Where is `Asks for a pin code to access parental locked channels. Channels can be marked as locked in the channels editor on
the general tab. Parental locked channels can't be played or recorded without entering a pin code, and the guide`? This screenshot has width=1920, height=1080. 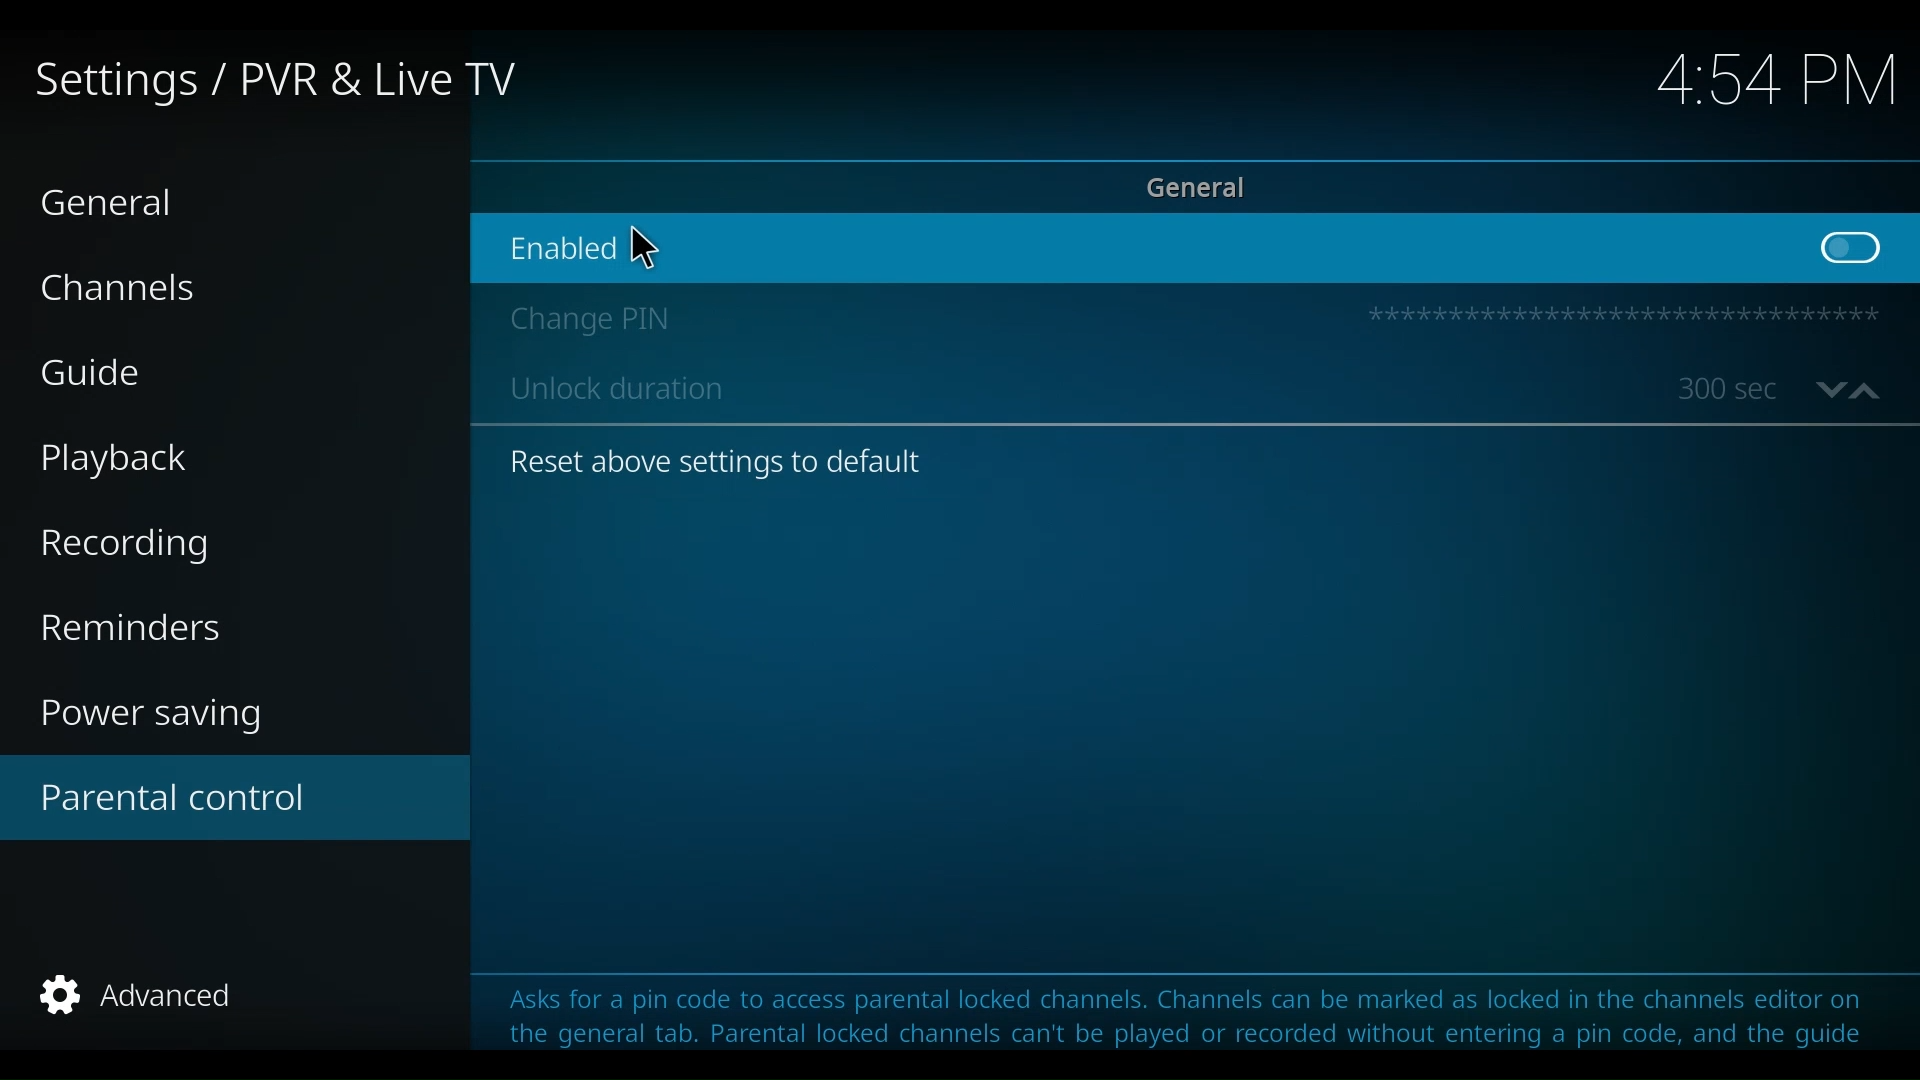
Asks for a pin code to access parental locked channels. Channels can be marked as locked in the channels editor on
the general tab. Parental locked channels can't be played or recorded without entering a pin code, and the guide is located at coordinates (1177, 1014).